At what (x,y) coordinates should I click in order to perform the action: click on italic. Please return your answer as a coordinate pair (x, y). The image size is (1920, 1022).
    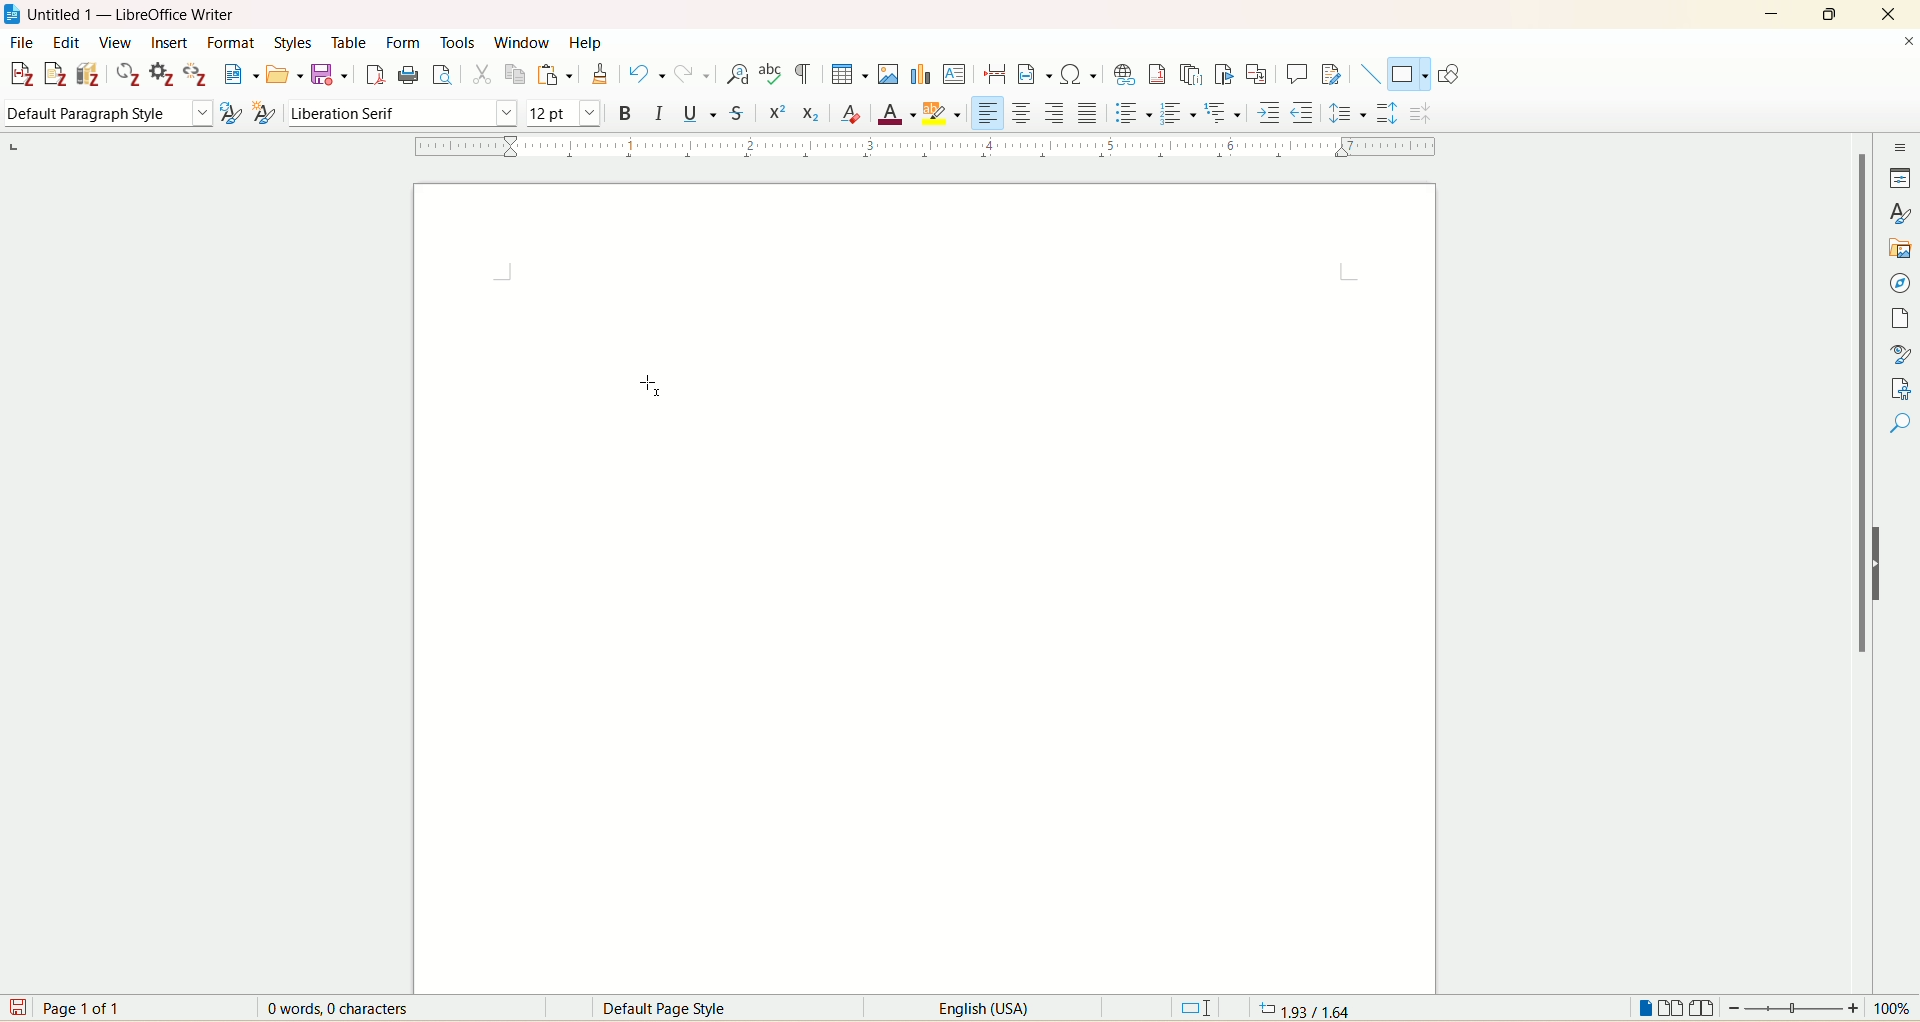
    Looking at the image, I should click on (660, 111).